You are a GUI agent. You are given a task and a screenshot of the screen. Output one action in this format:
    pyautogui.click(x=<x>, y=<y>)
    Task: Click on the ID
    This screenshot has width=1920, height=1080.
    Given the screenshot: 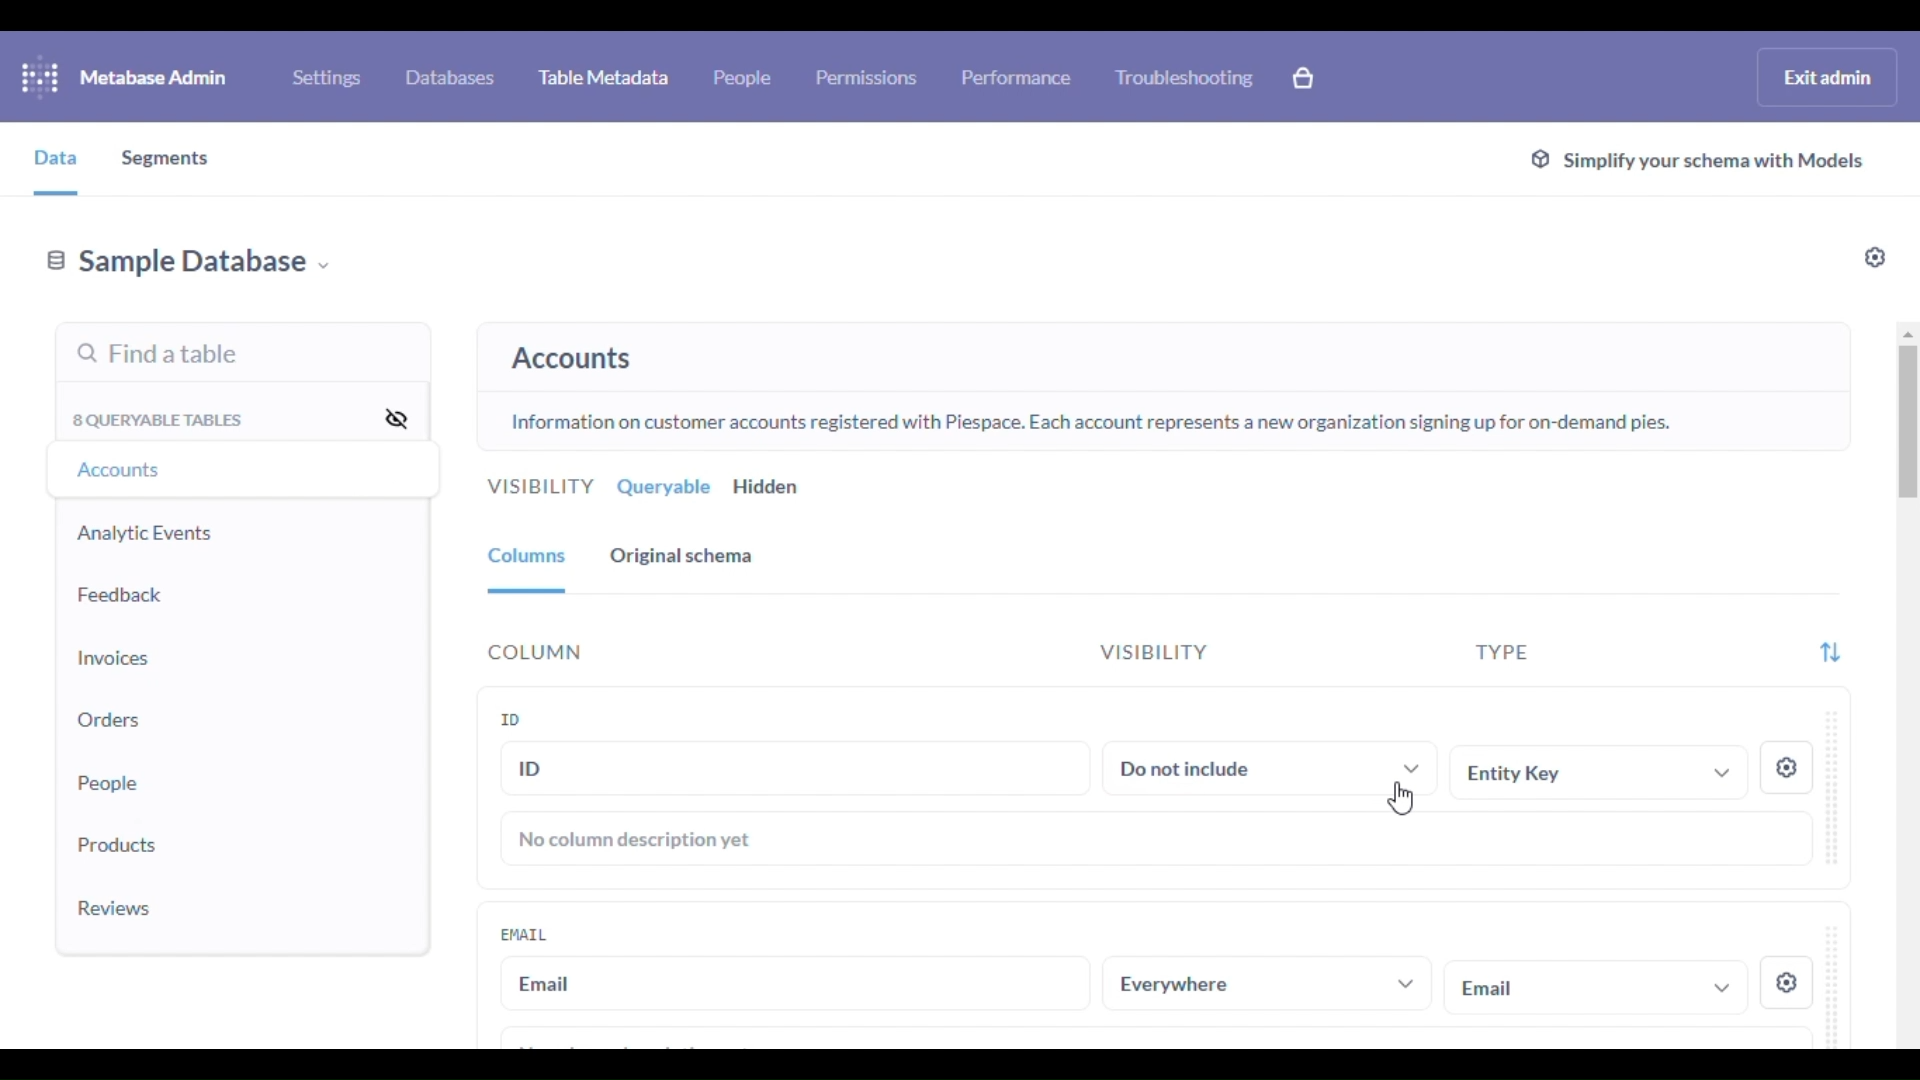 What is the action you would take?
    pyautogui.click(x=511, y=718)
    